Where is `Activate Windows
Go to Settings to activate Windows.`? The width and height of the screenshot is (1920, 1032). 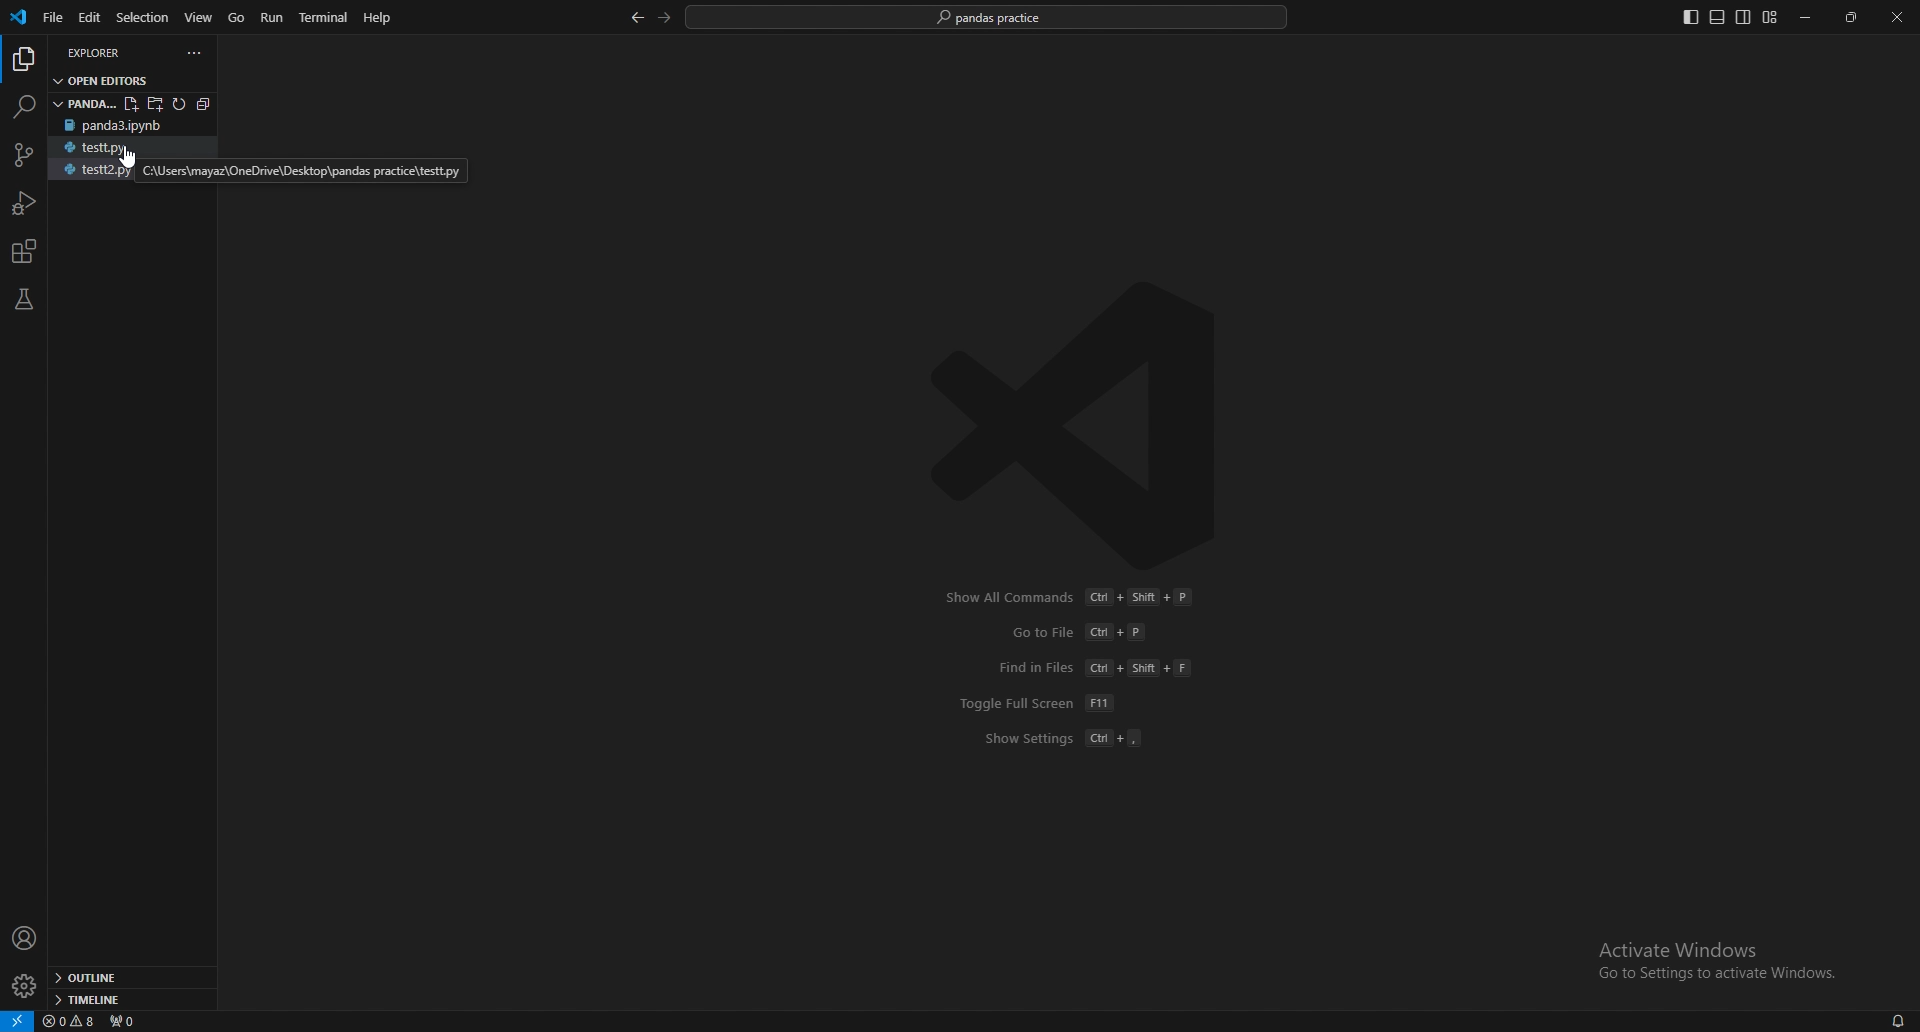 Activate Windows
Go to Settings to activate Windows. is located at coordinates (1710, 959).